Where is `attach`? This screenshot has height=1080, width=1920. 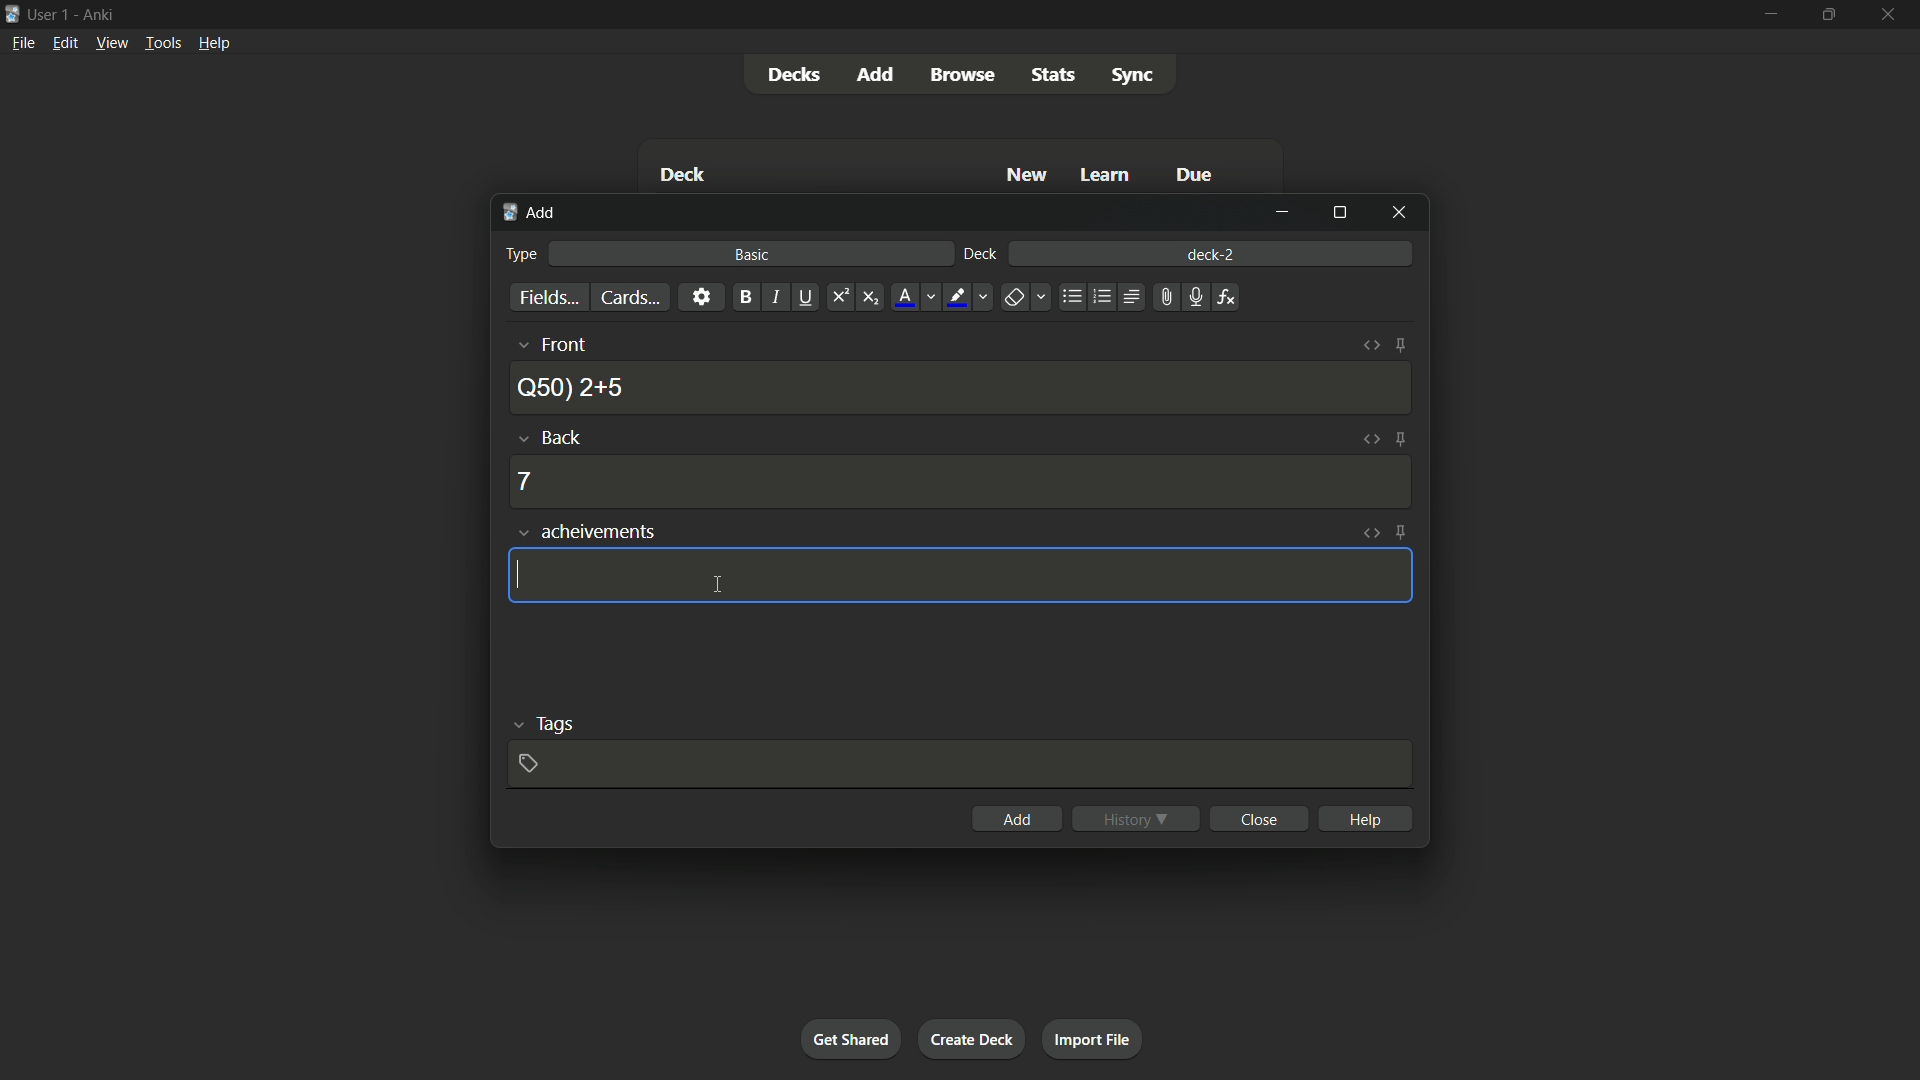
attach is located at coordinates (1165, 298).